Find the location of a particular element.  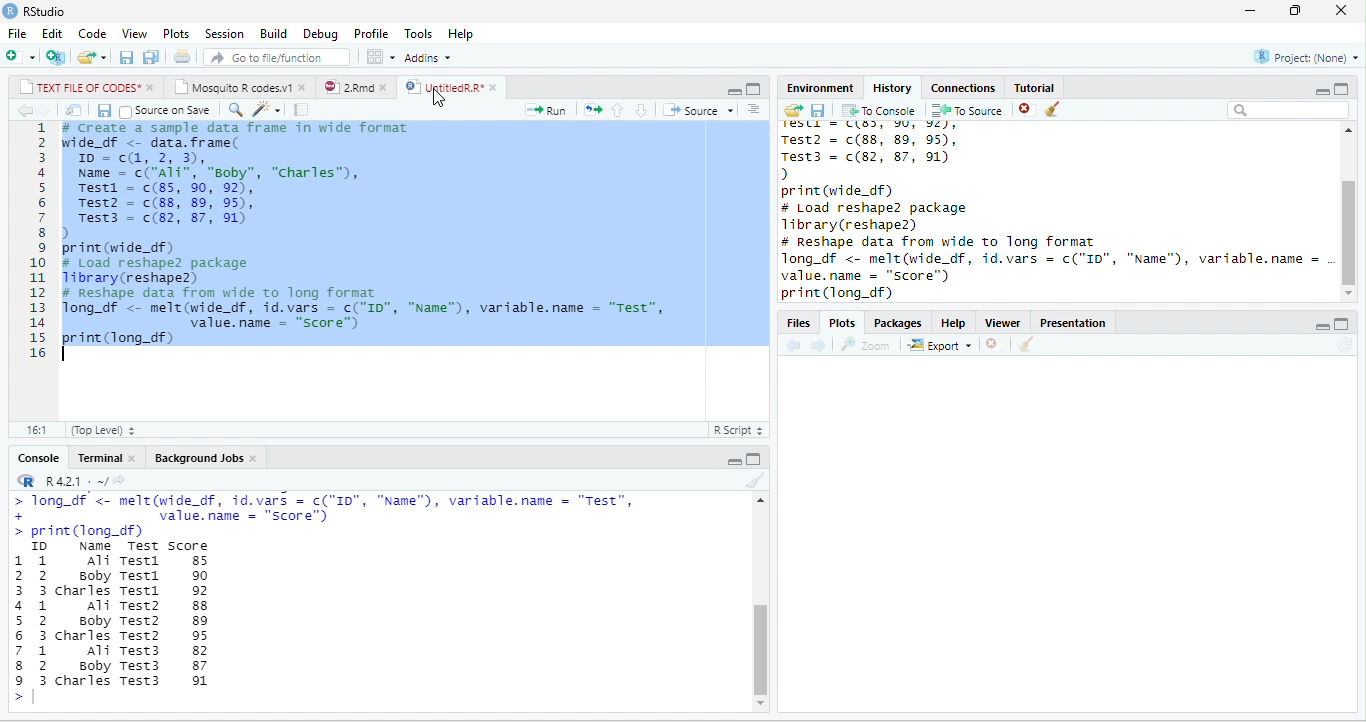

Test is located at coordinates (144, 547).